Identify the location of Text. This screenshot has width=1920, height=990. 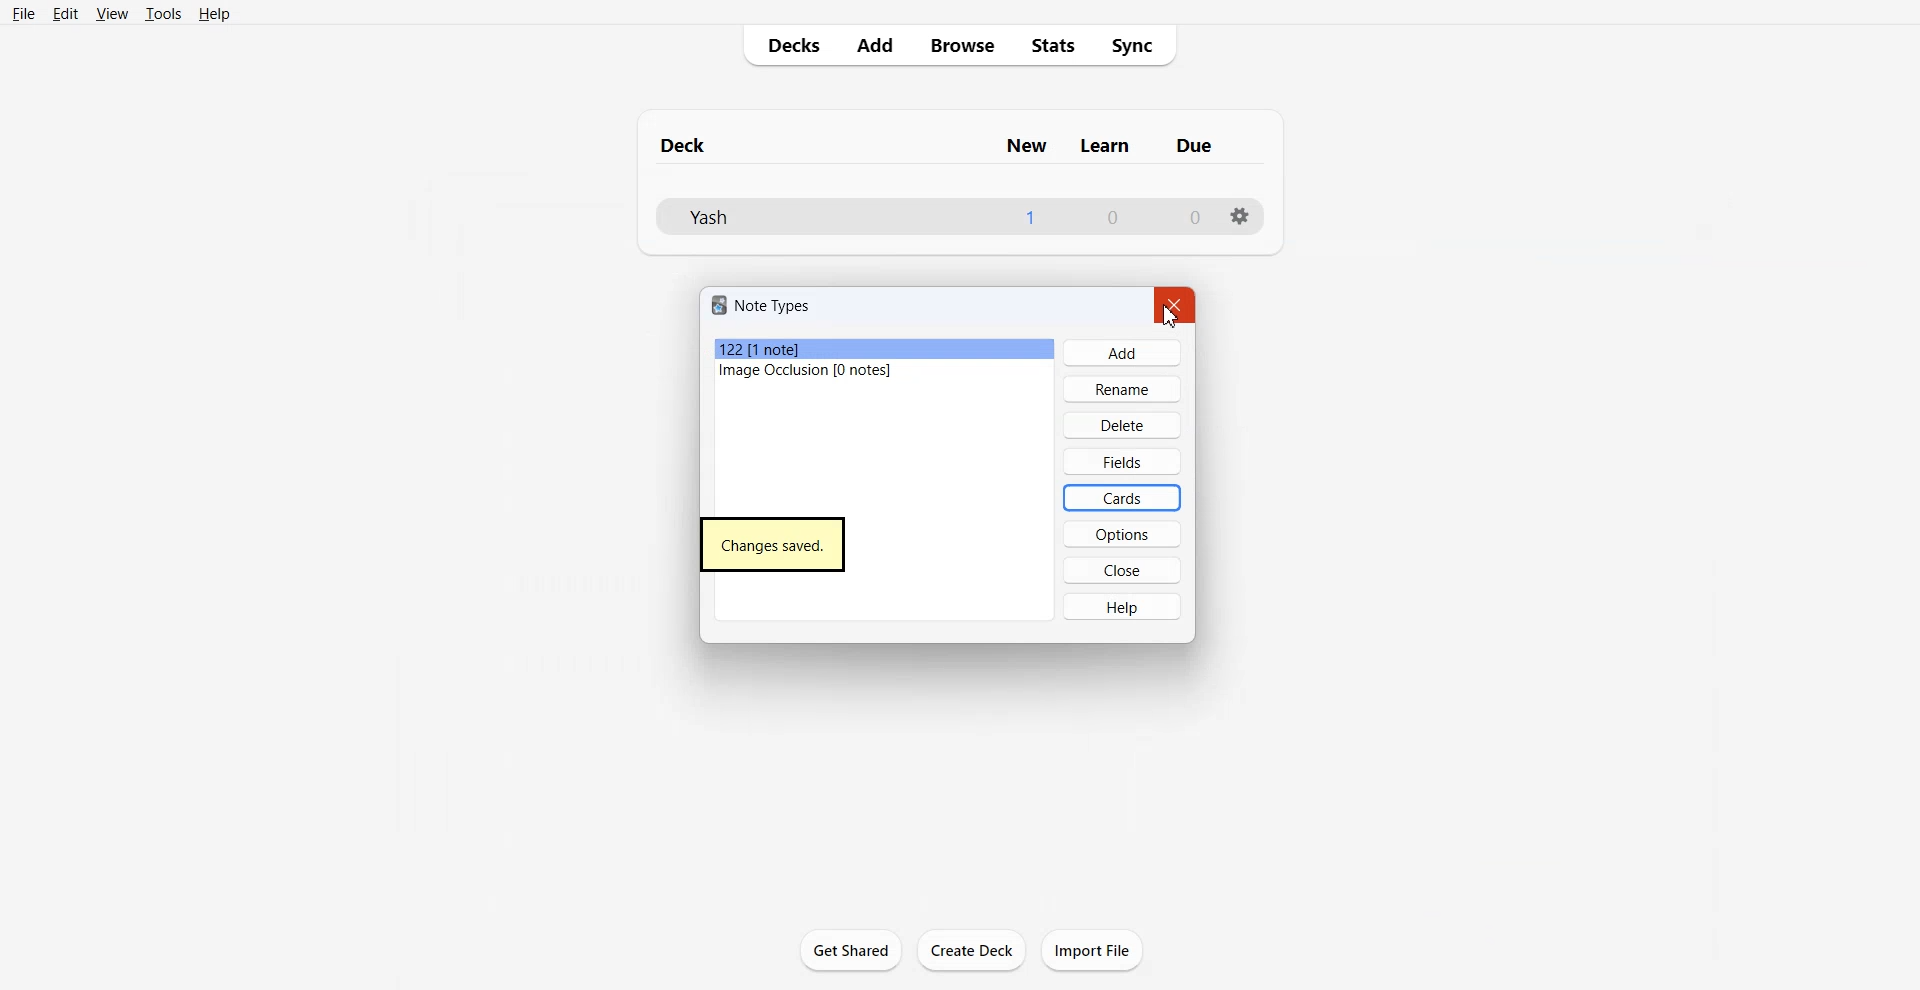
(774, 543).